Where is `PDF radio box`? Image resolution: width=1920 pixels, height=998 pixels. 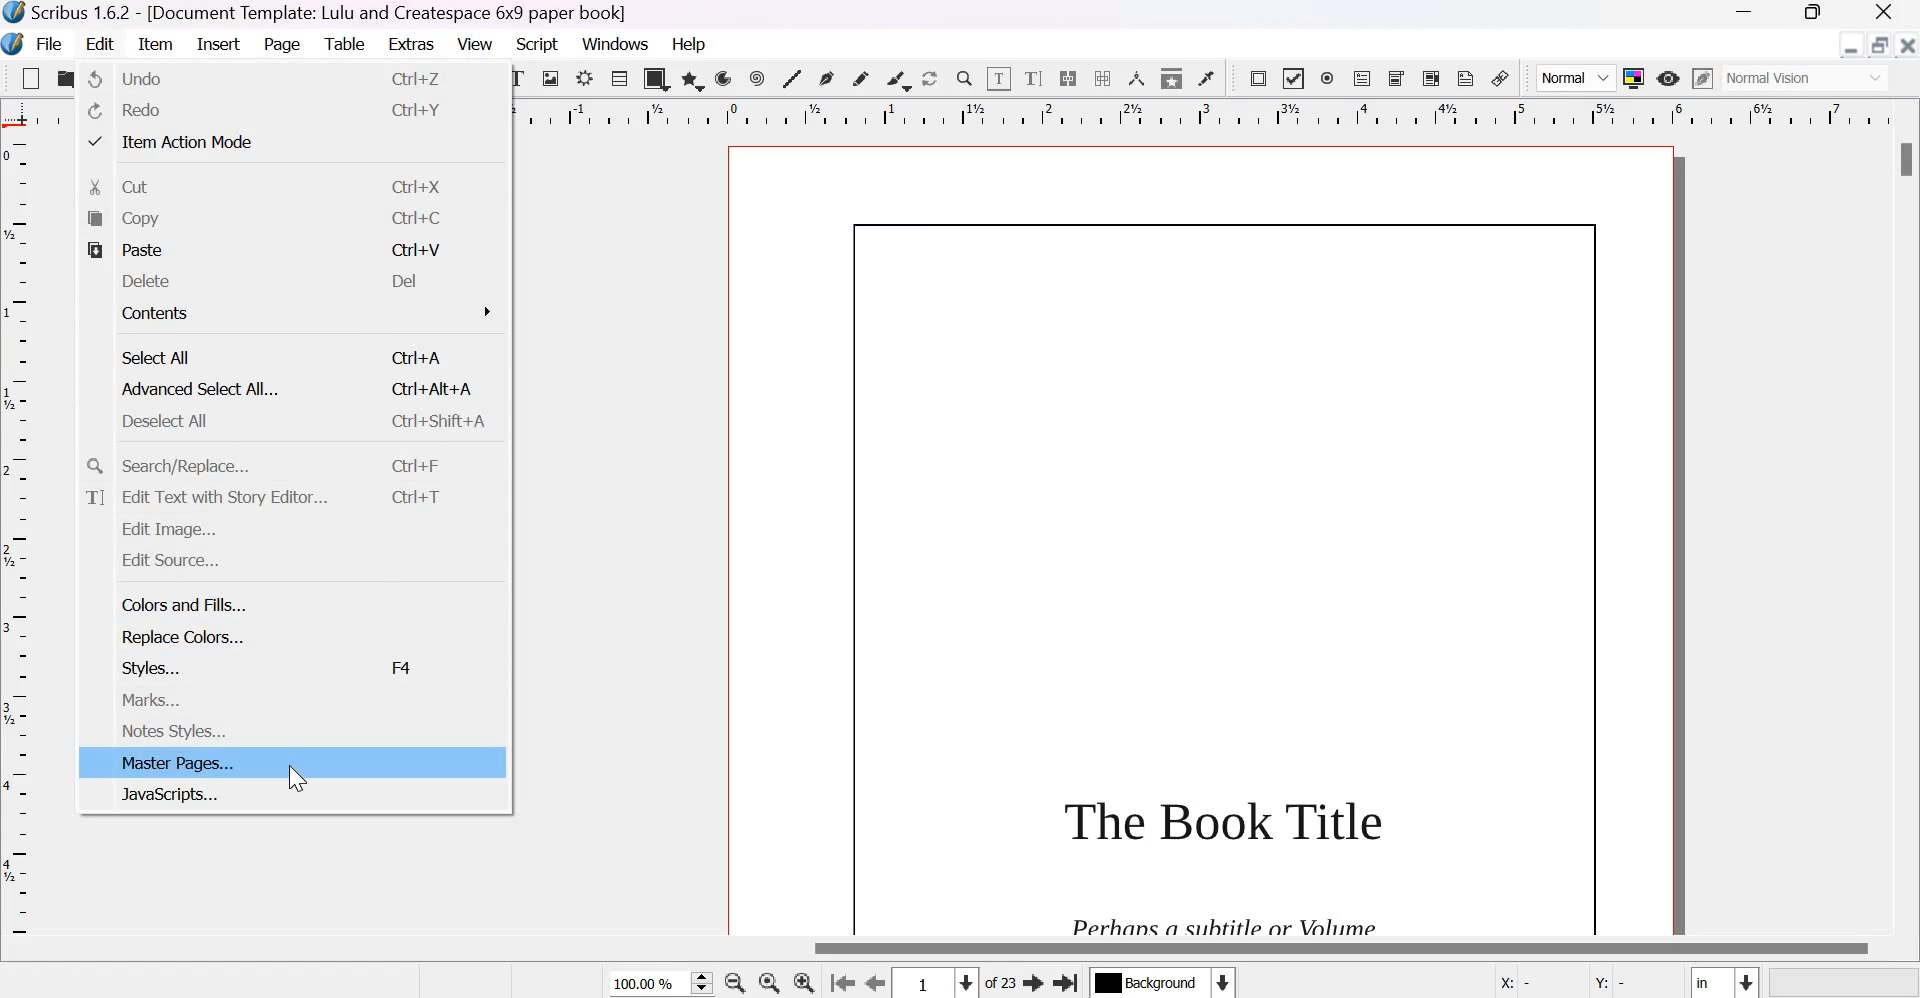 PDF radio box is located at coordinates (1328, 78).